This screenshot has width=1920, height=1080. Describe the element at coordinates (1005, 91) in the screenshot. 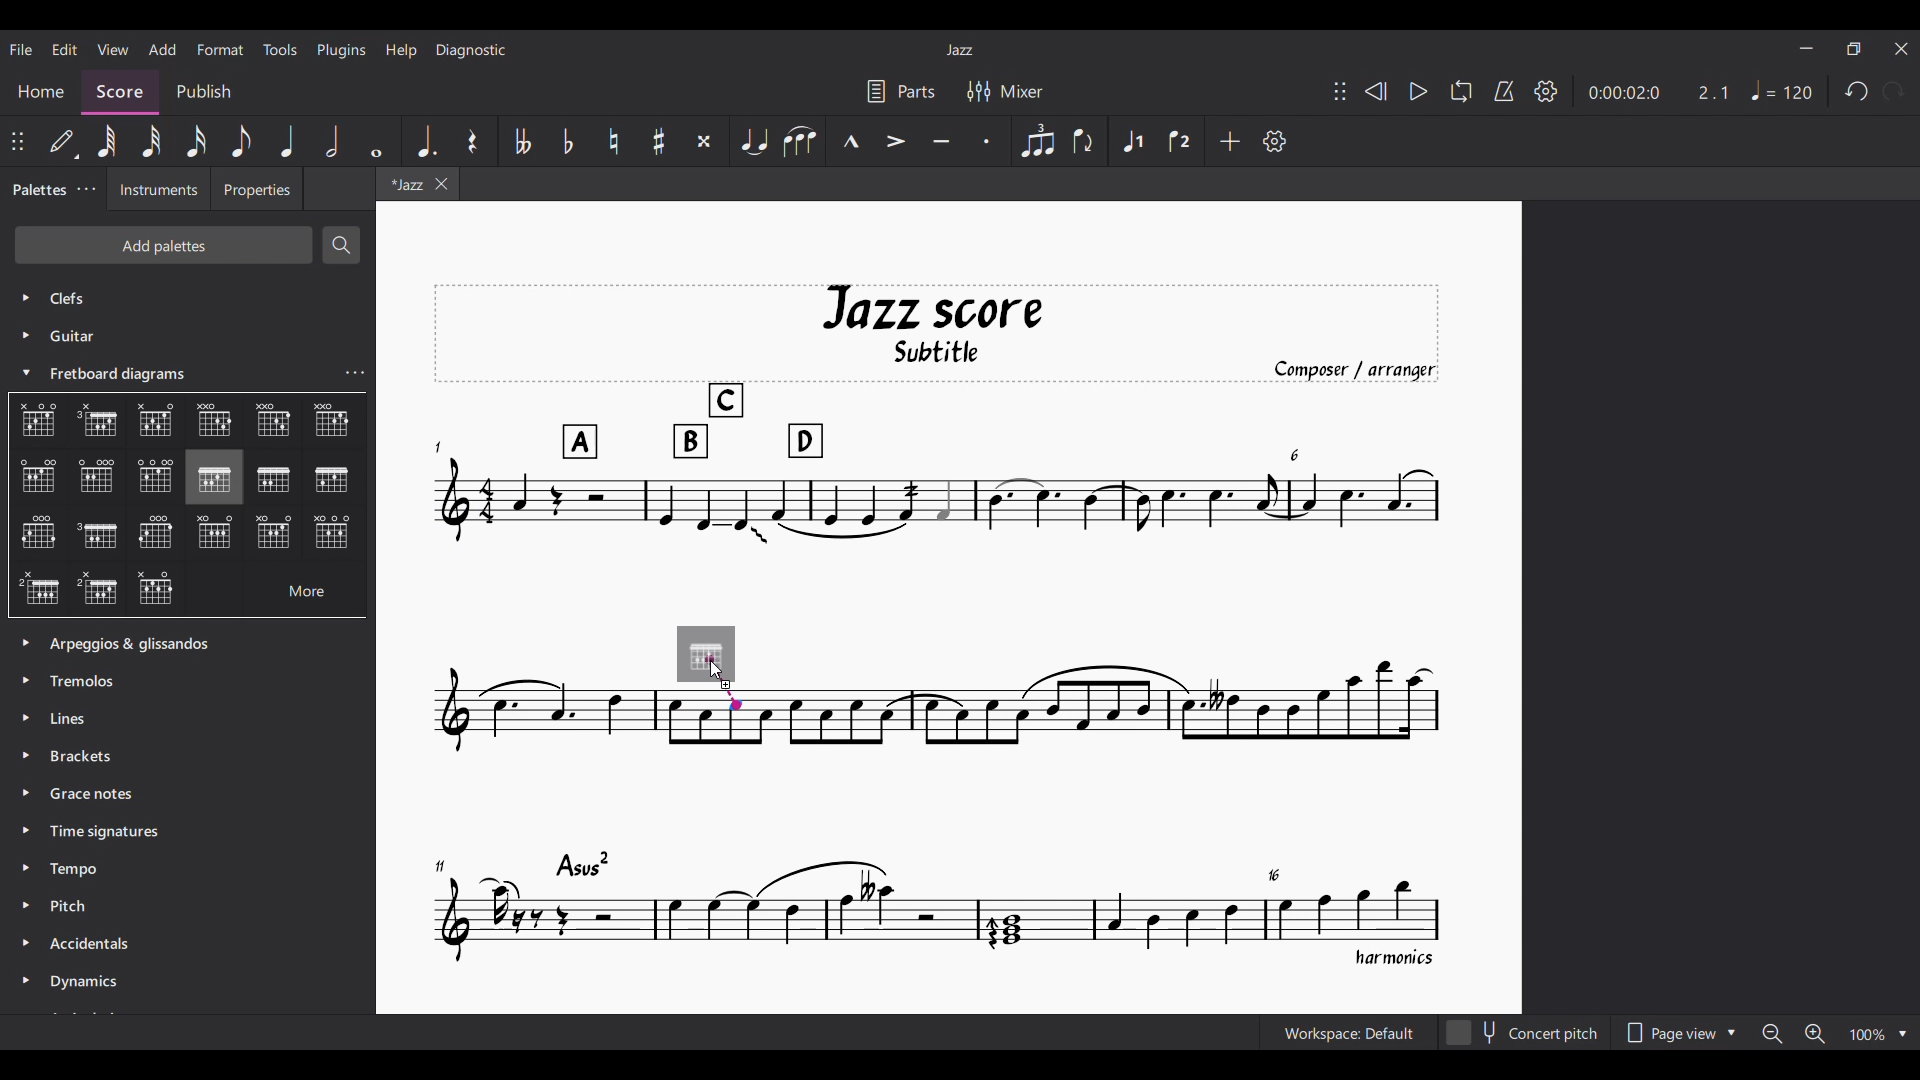

I see `Mixer settings` at that location.